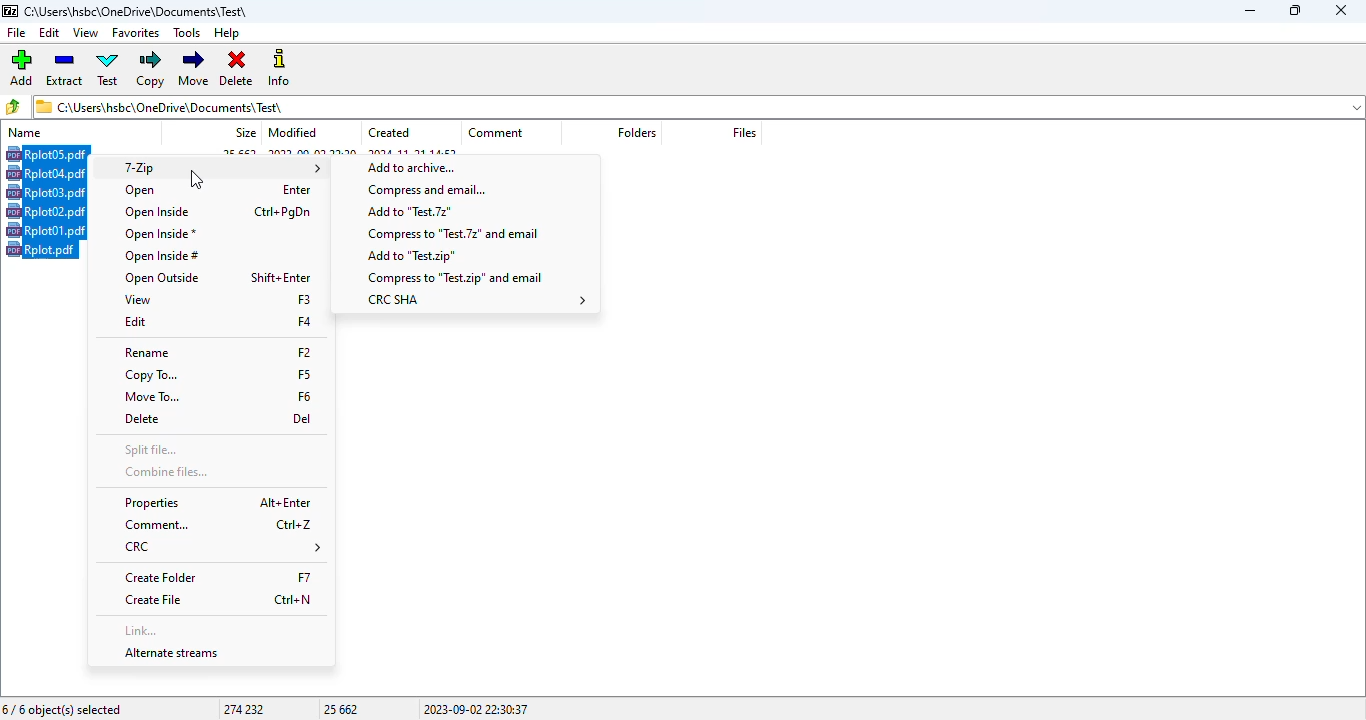 The width and height of the screenshot is (1366, 720). I want to click on delete, so click(238, 69).